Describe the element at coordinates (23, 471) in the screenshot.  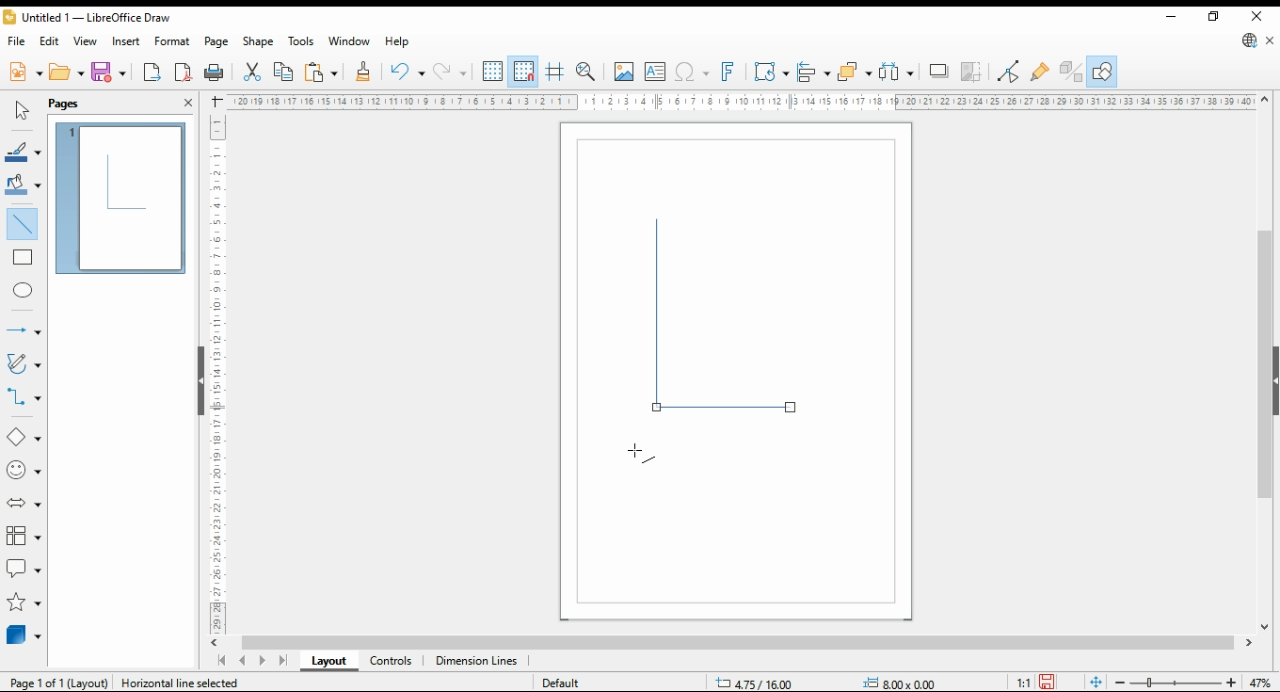
I see `symbol shapes` at that location.